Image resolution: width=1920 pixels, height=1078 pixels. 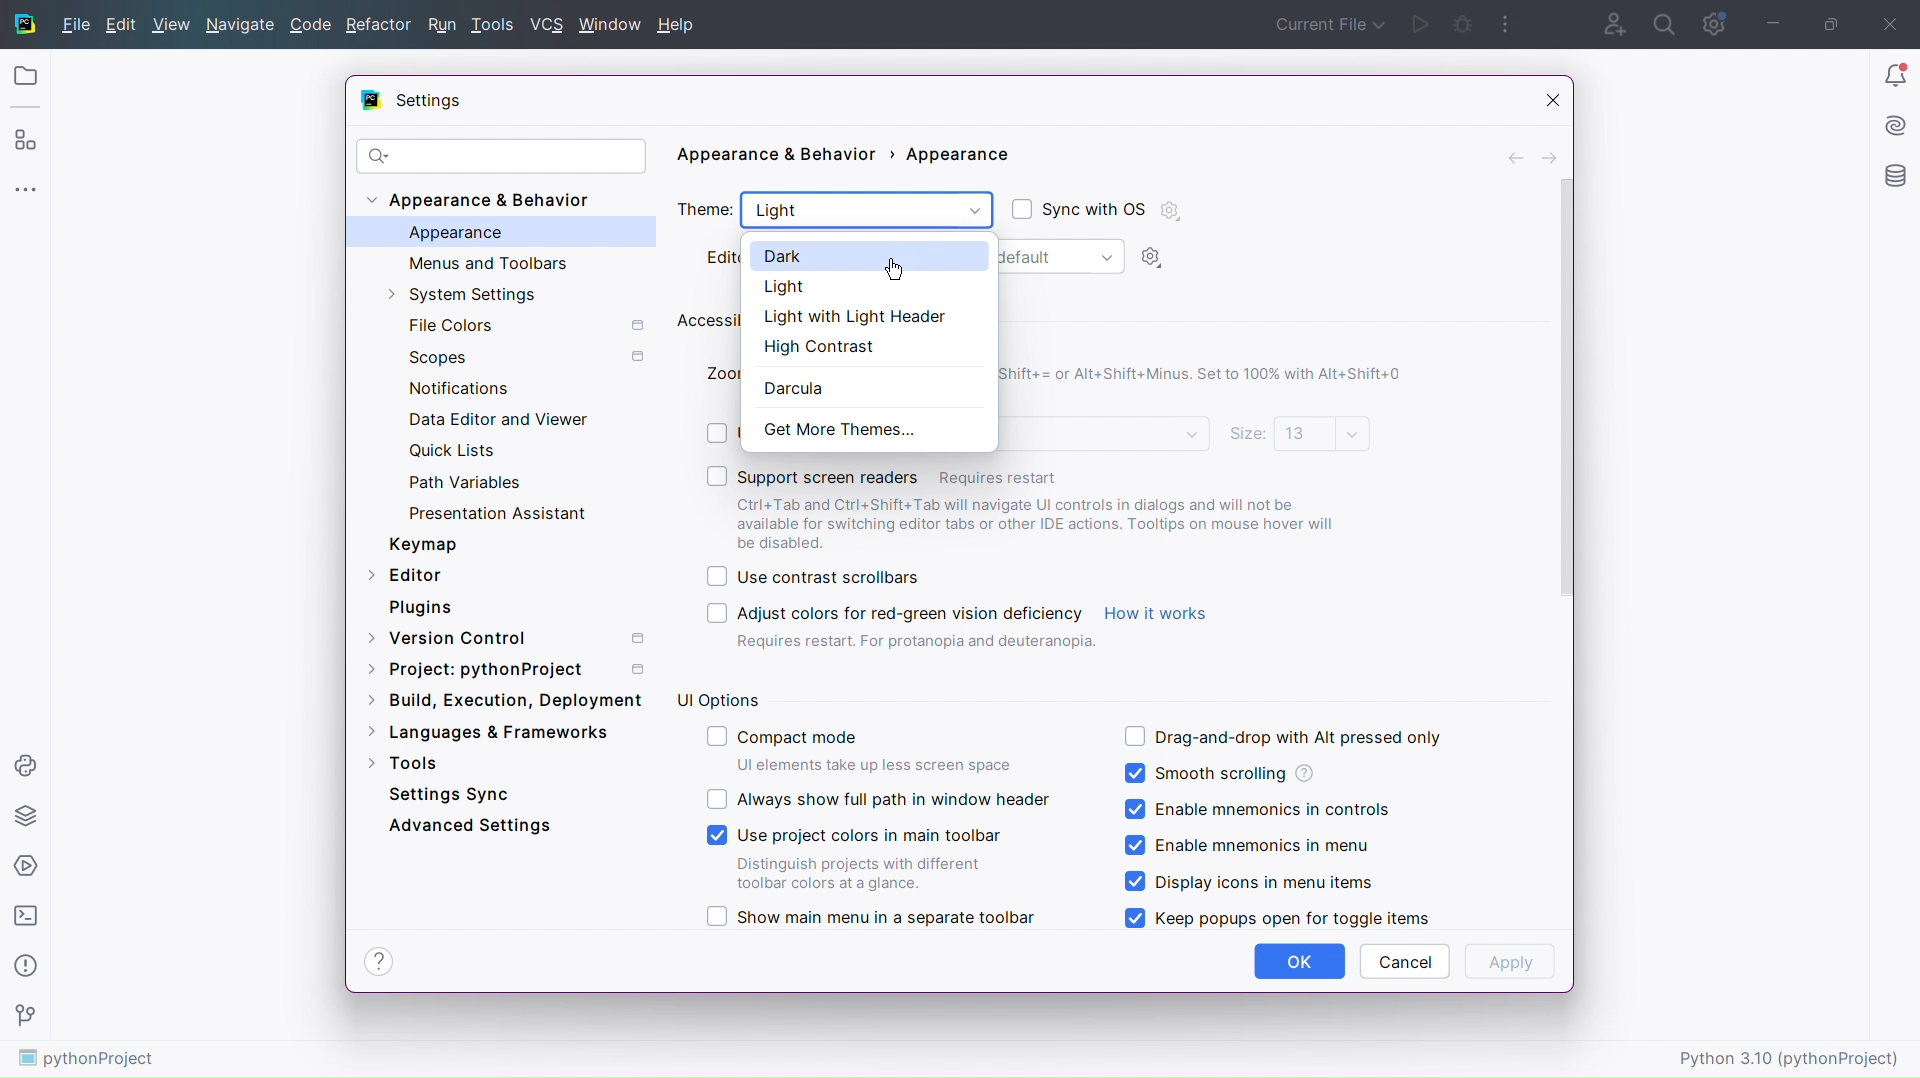 What do you see at coordinates (1895, 22) in the screenshot?
I see `Close` at bounding box center [1895, 22].